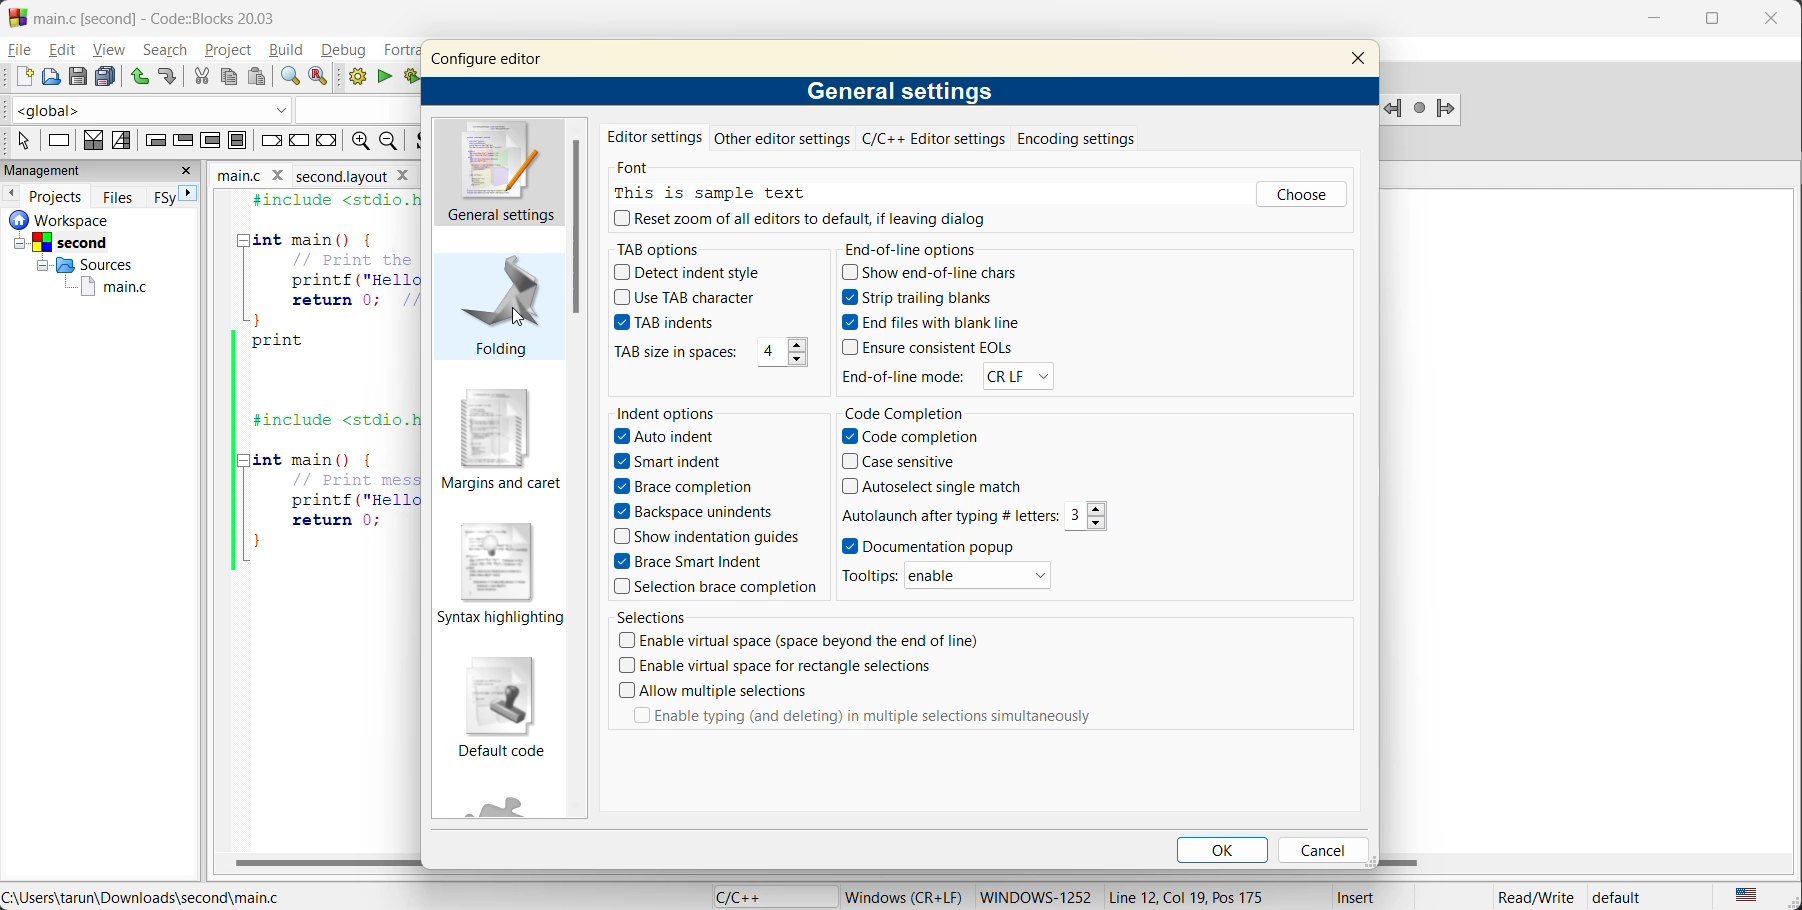  Describe the element at coordinates (169, 50) in the screenshot. I see `search` at that location.